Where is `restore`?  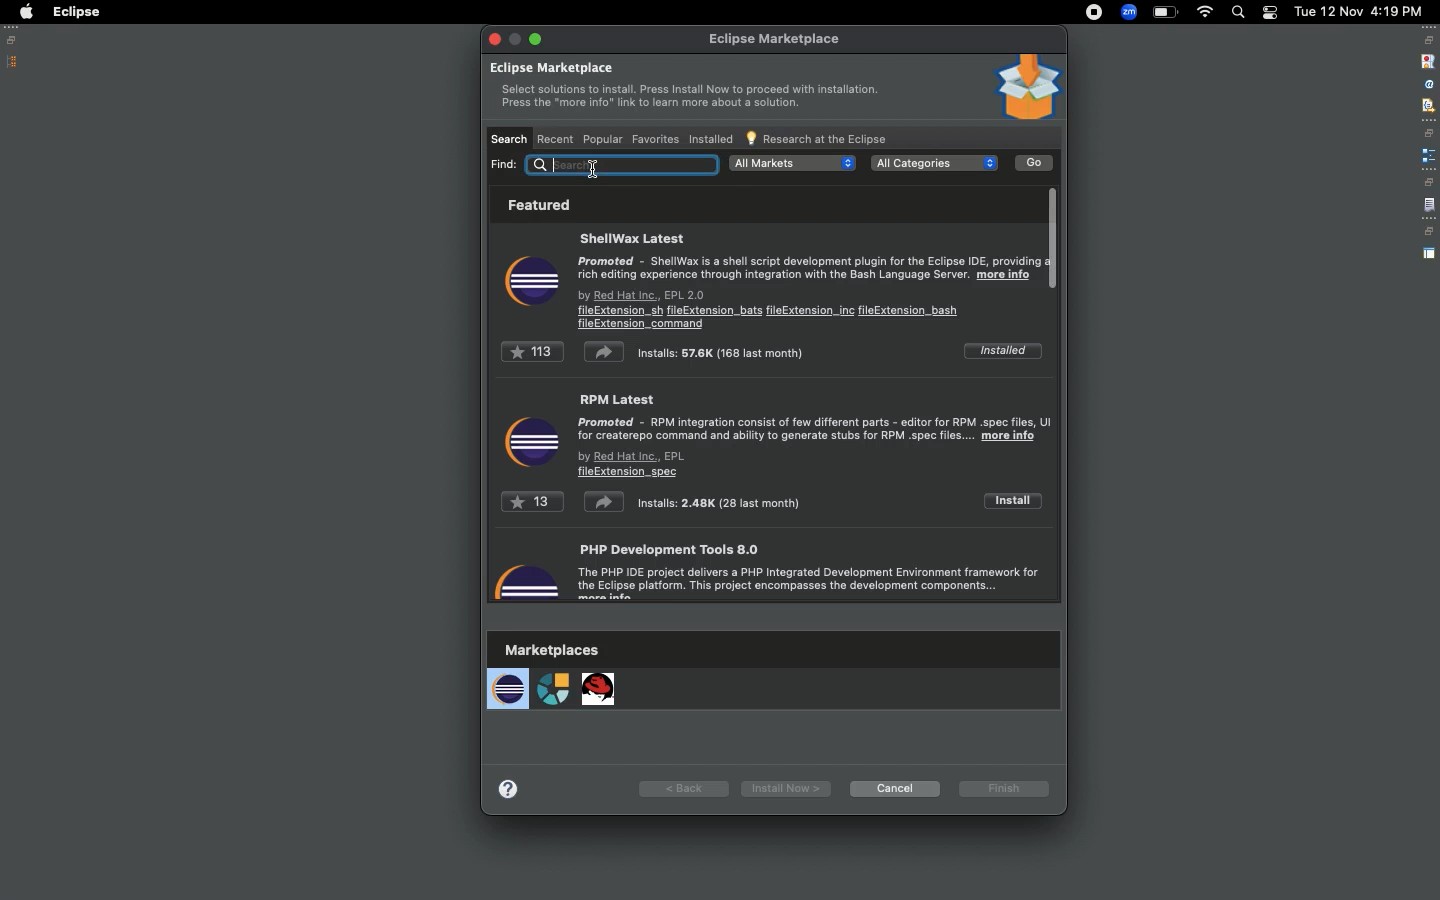
restore is located at coordinates (1428, 182).